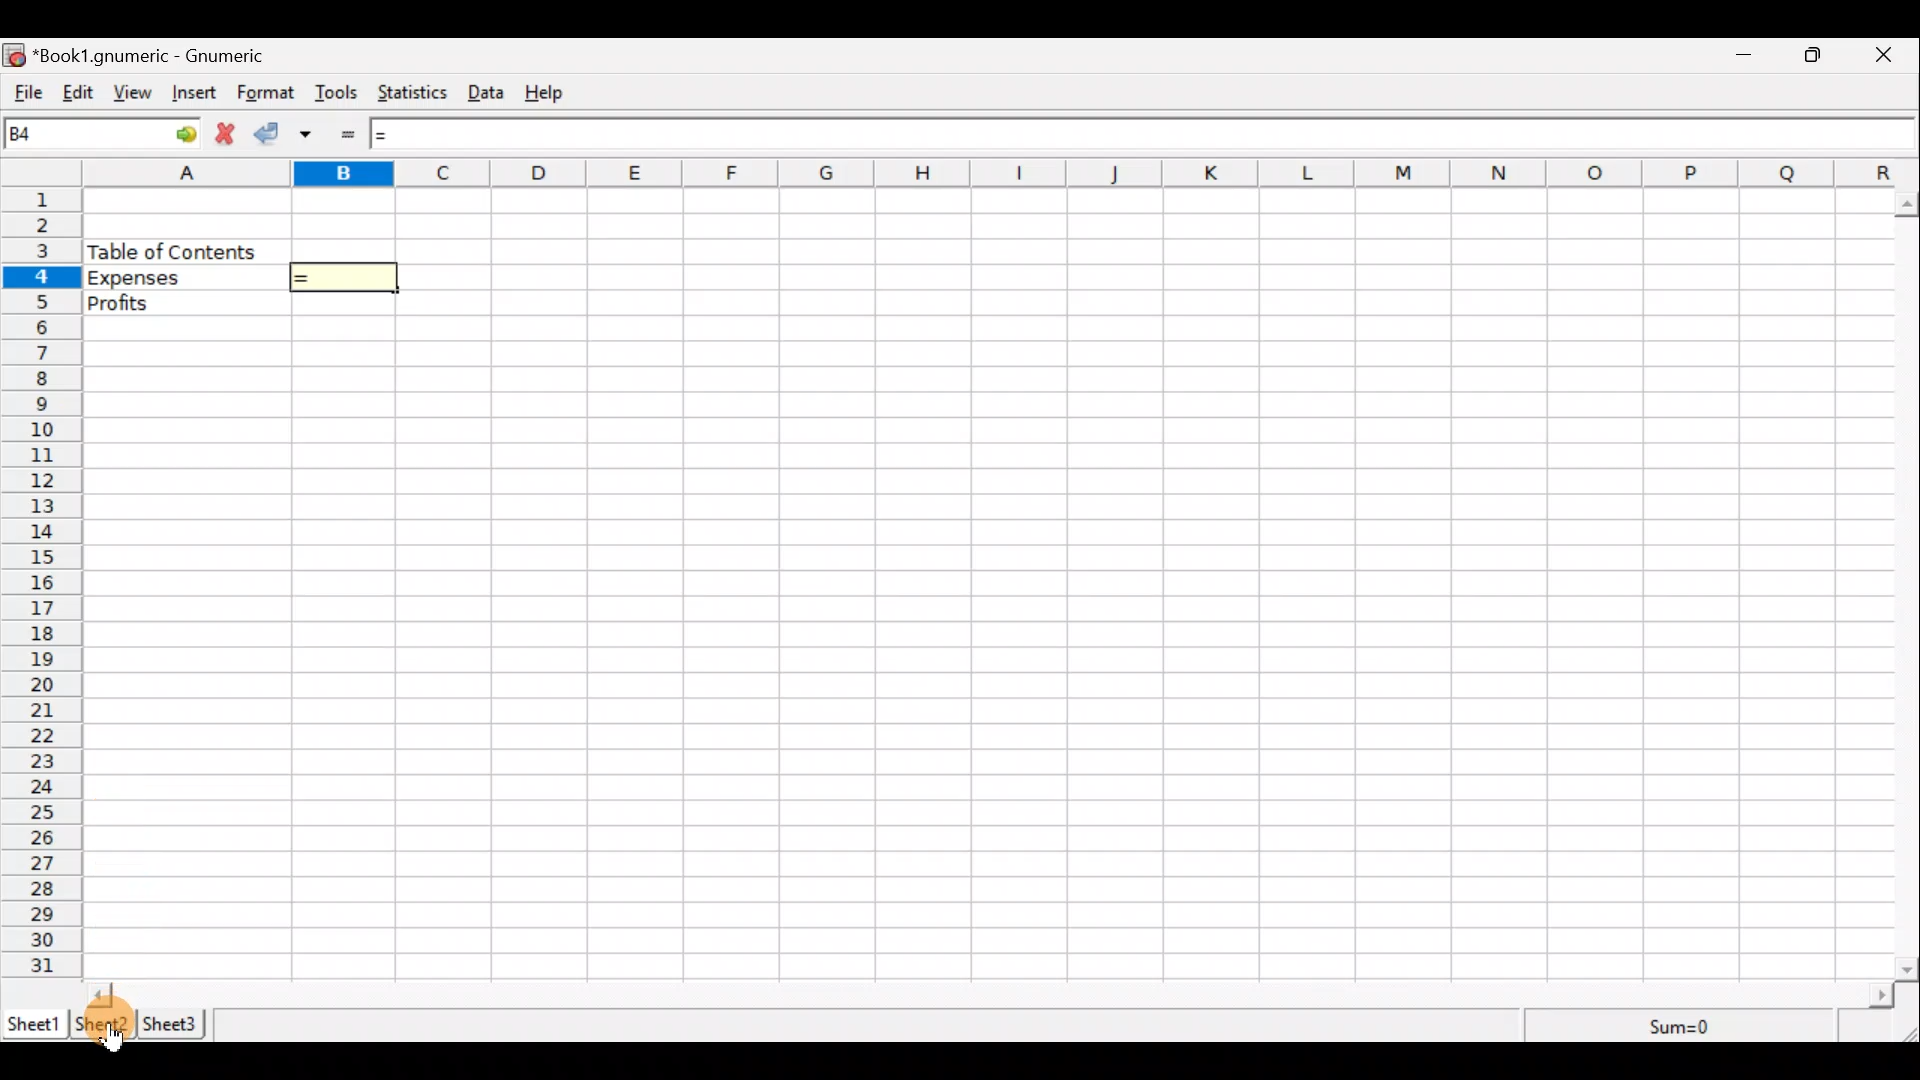 Image resolution: width=1920 pixels, height=1080 pixels. I want to click on Statistics, so click(416, 95).